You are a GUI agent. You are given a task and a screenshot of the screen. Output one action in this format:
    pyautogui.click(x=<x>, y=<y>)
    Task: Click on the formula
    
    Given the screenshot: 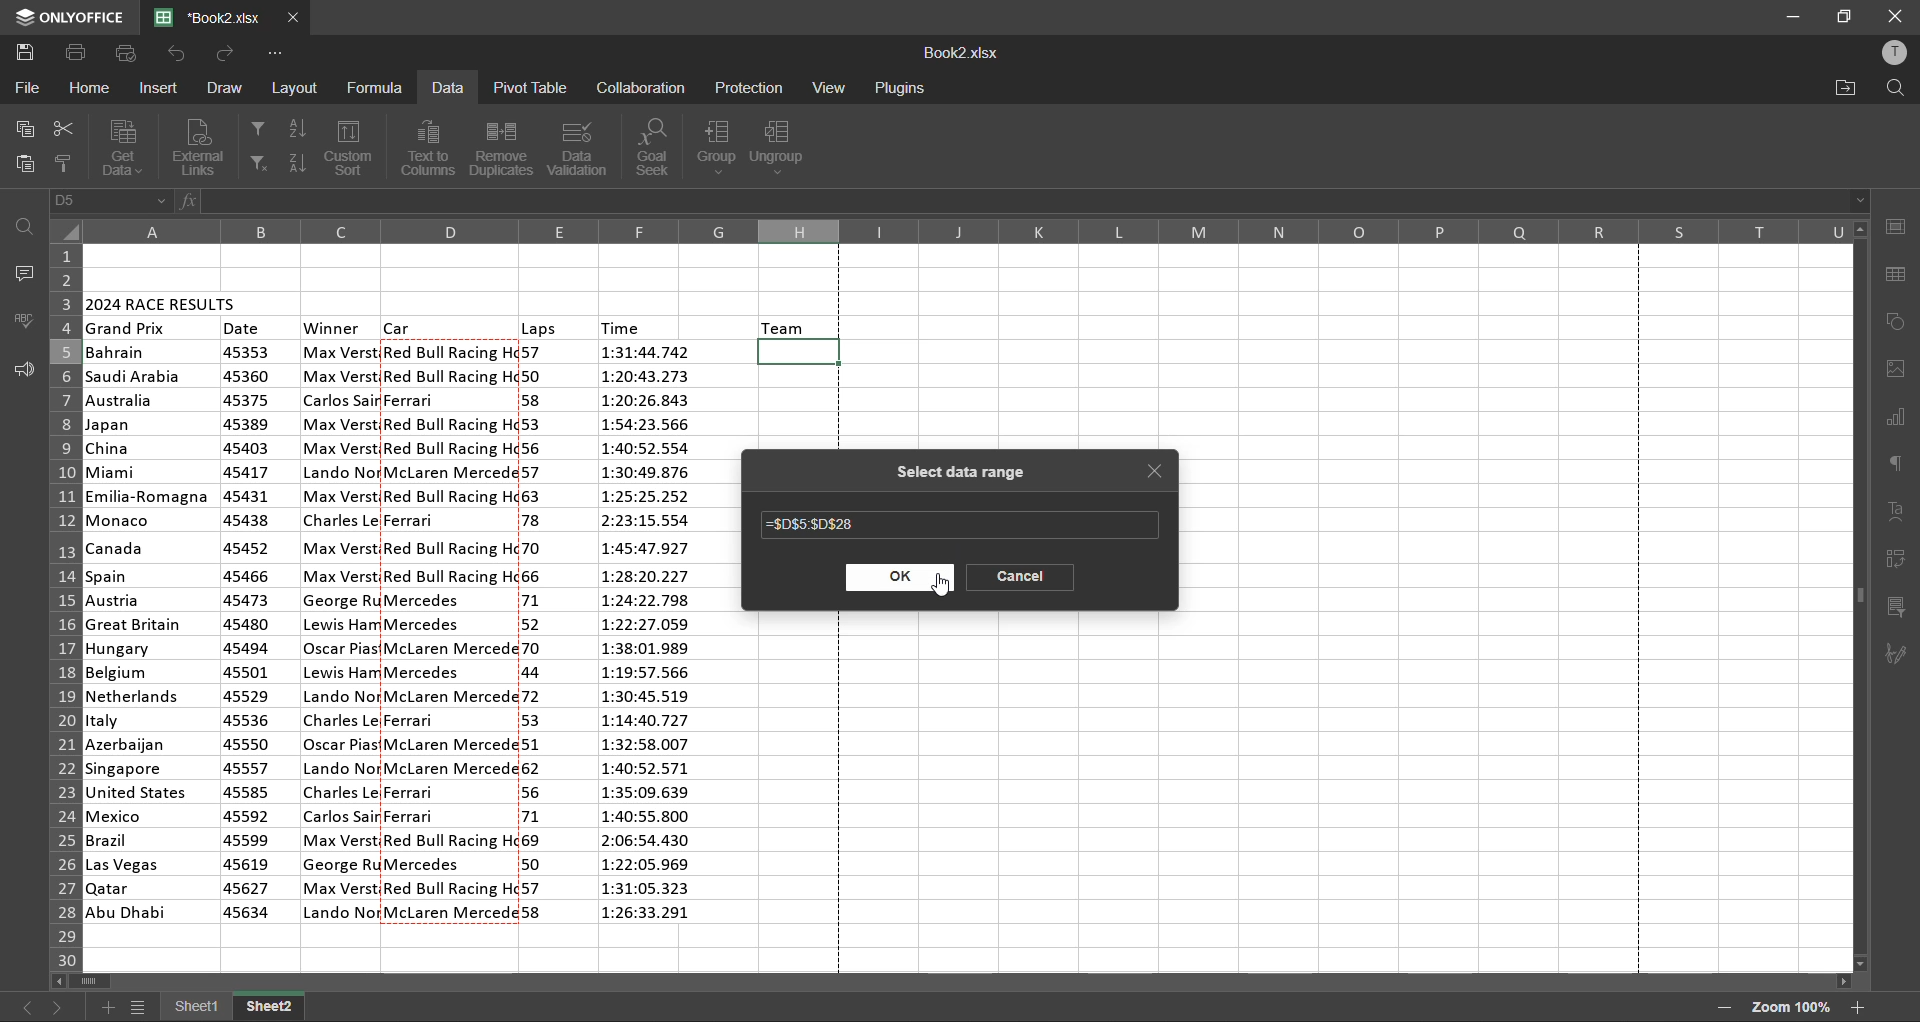 What is the action you would take?
    pyautogui.click(x=378, y=86)
    